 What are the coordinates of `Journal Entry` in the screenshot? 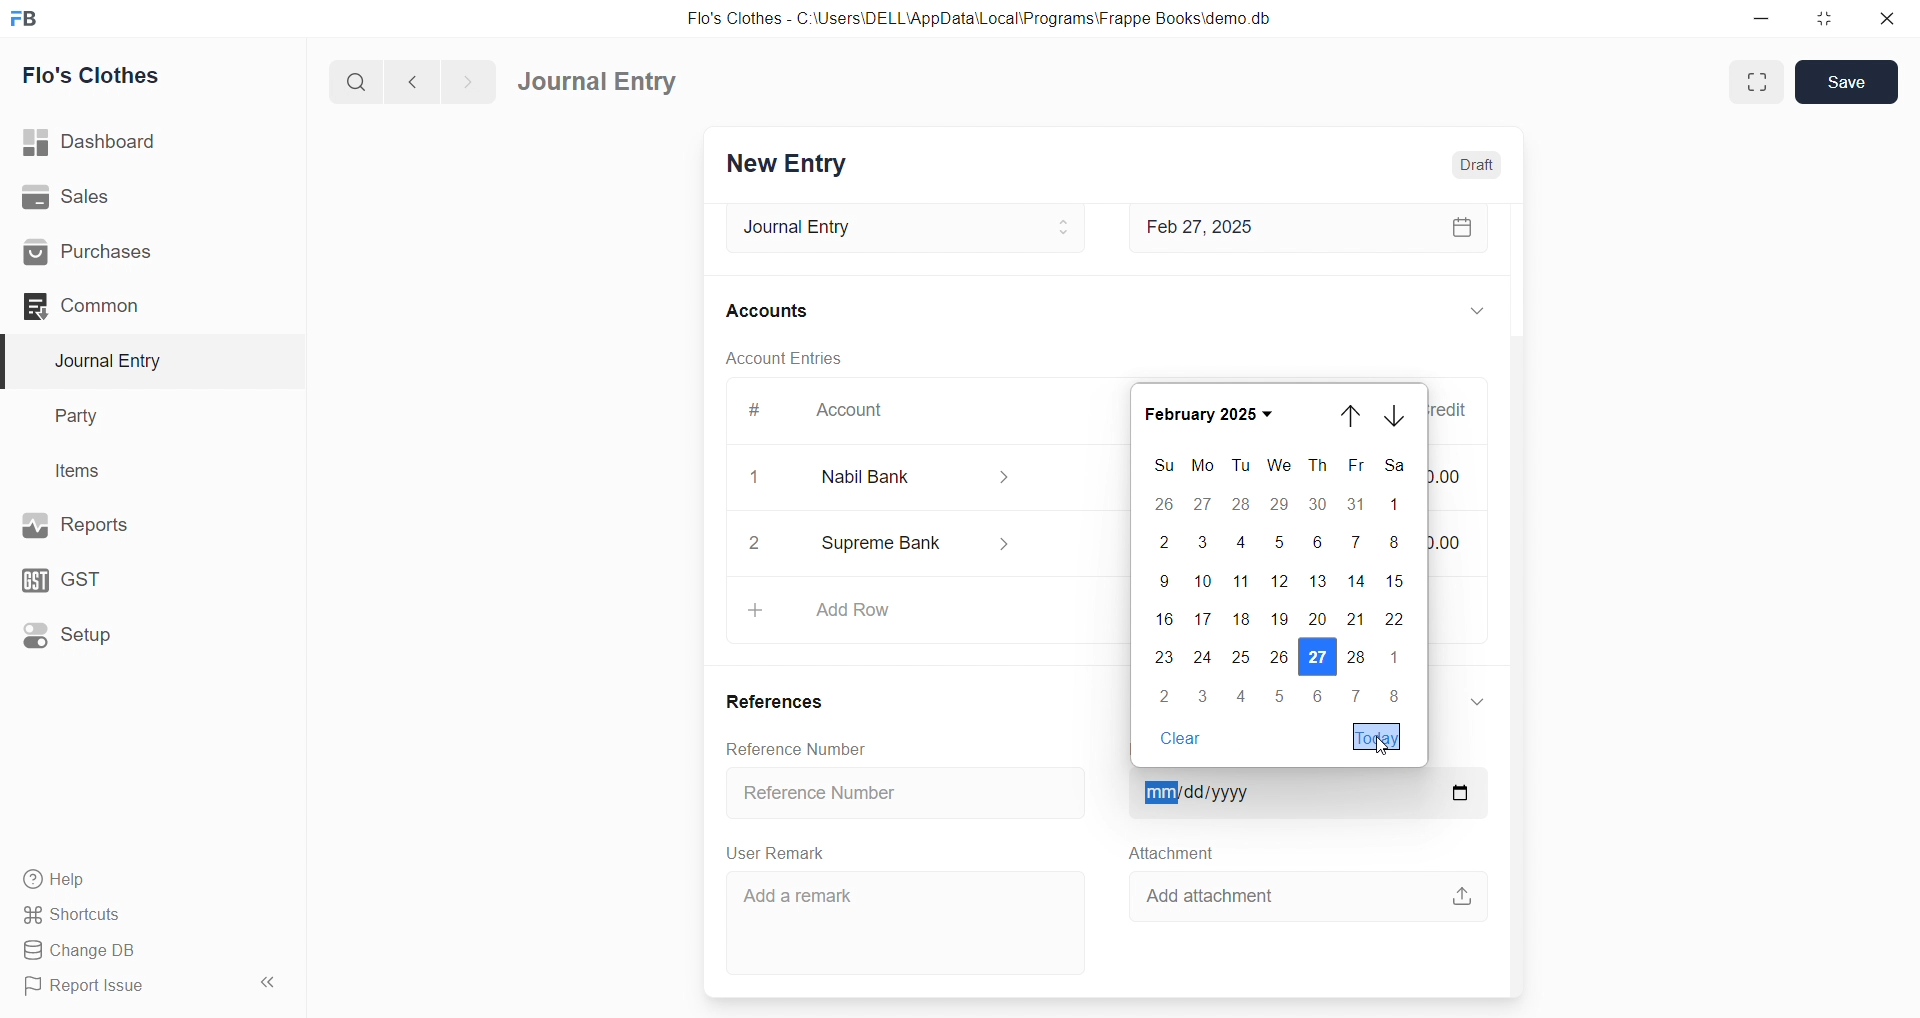 It's located at (114, 361).